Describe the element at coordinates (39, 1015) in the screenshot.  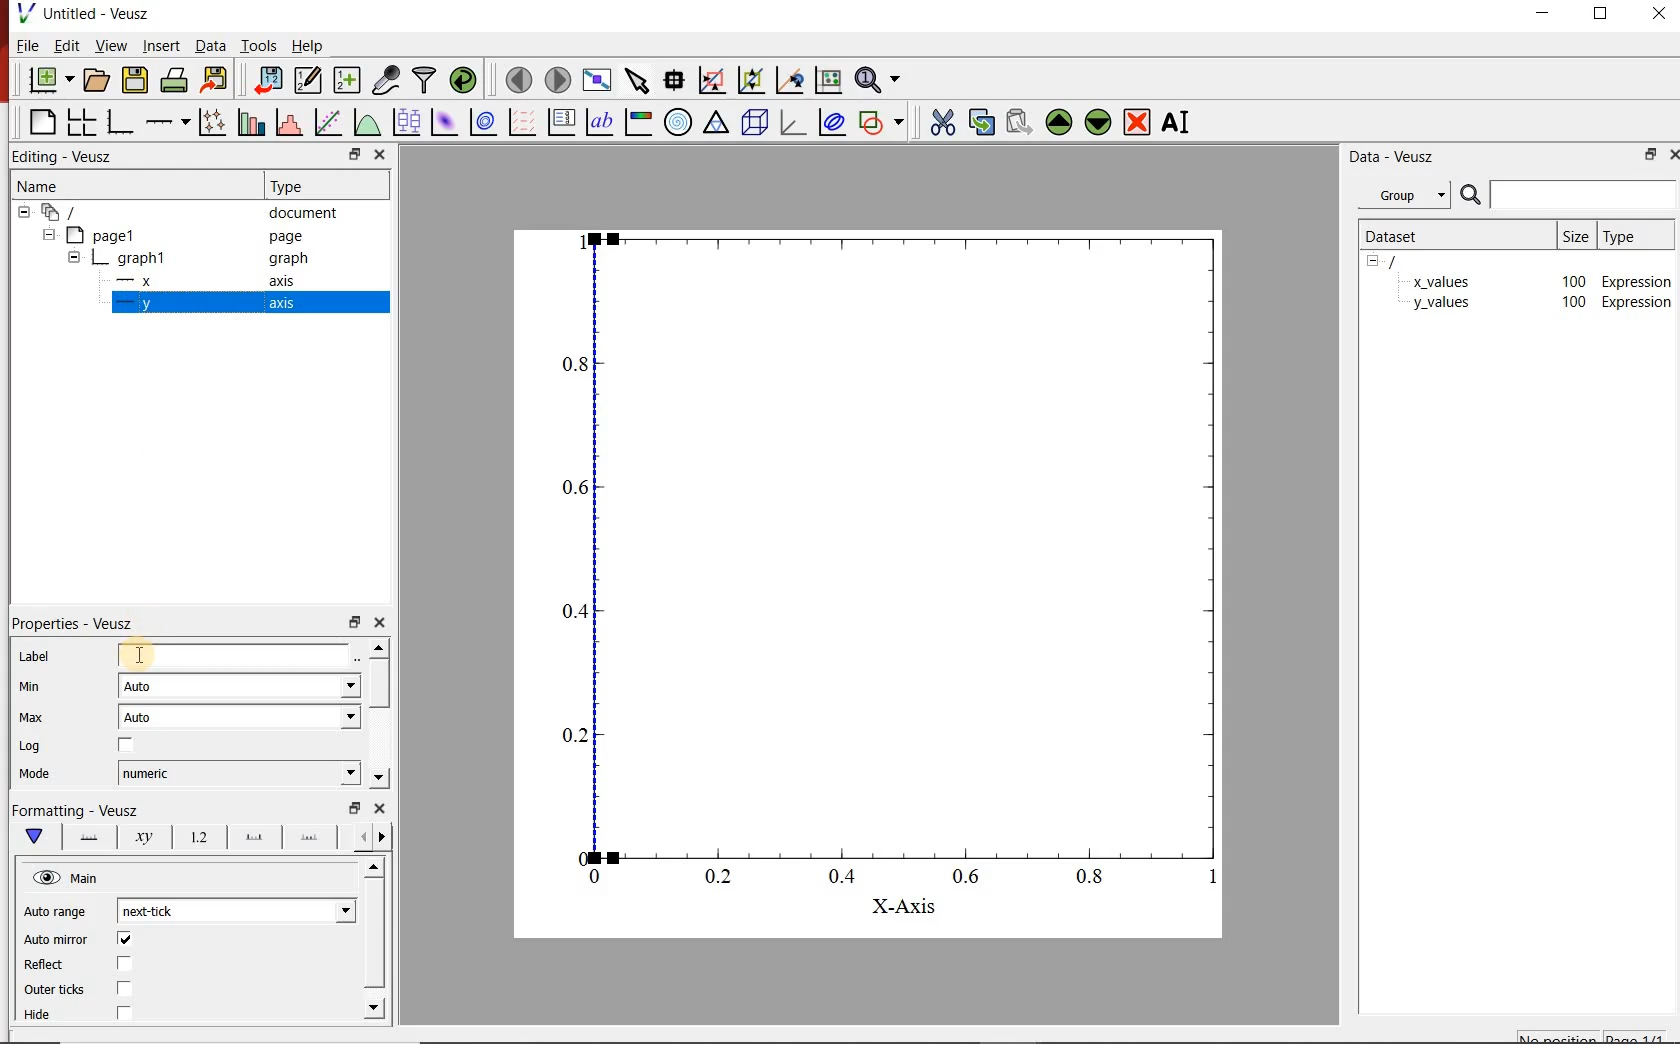
I see `Hide` at that location.